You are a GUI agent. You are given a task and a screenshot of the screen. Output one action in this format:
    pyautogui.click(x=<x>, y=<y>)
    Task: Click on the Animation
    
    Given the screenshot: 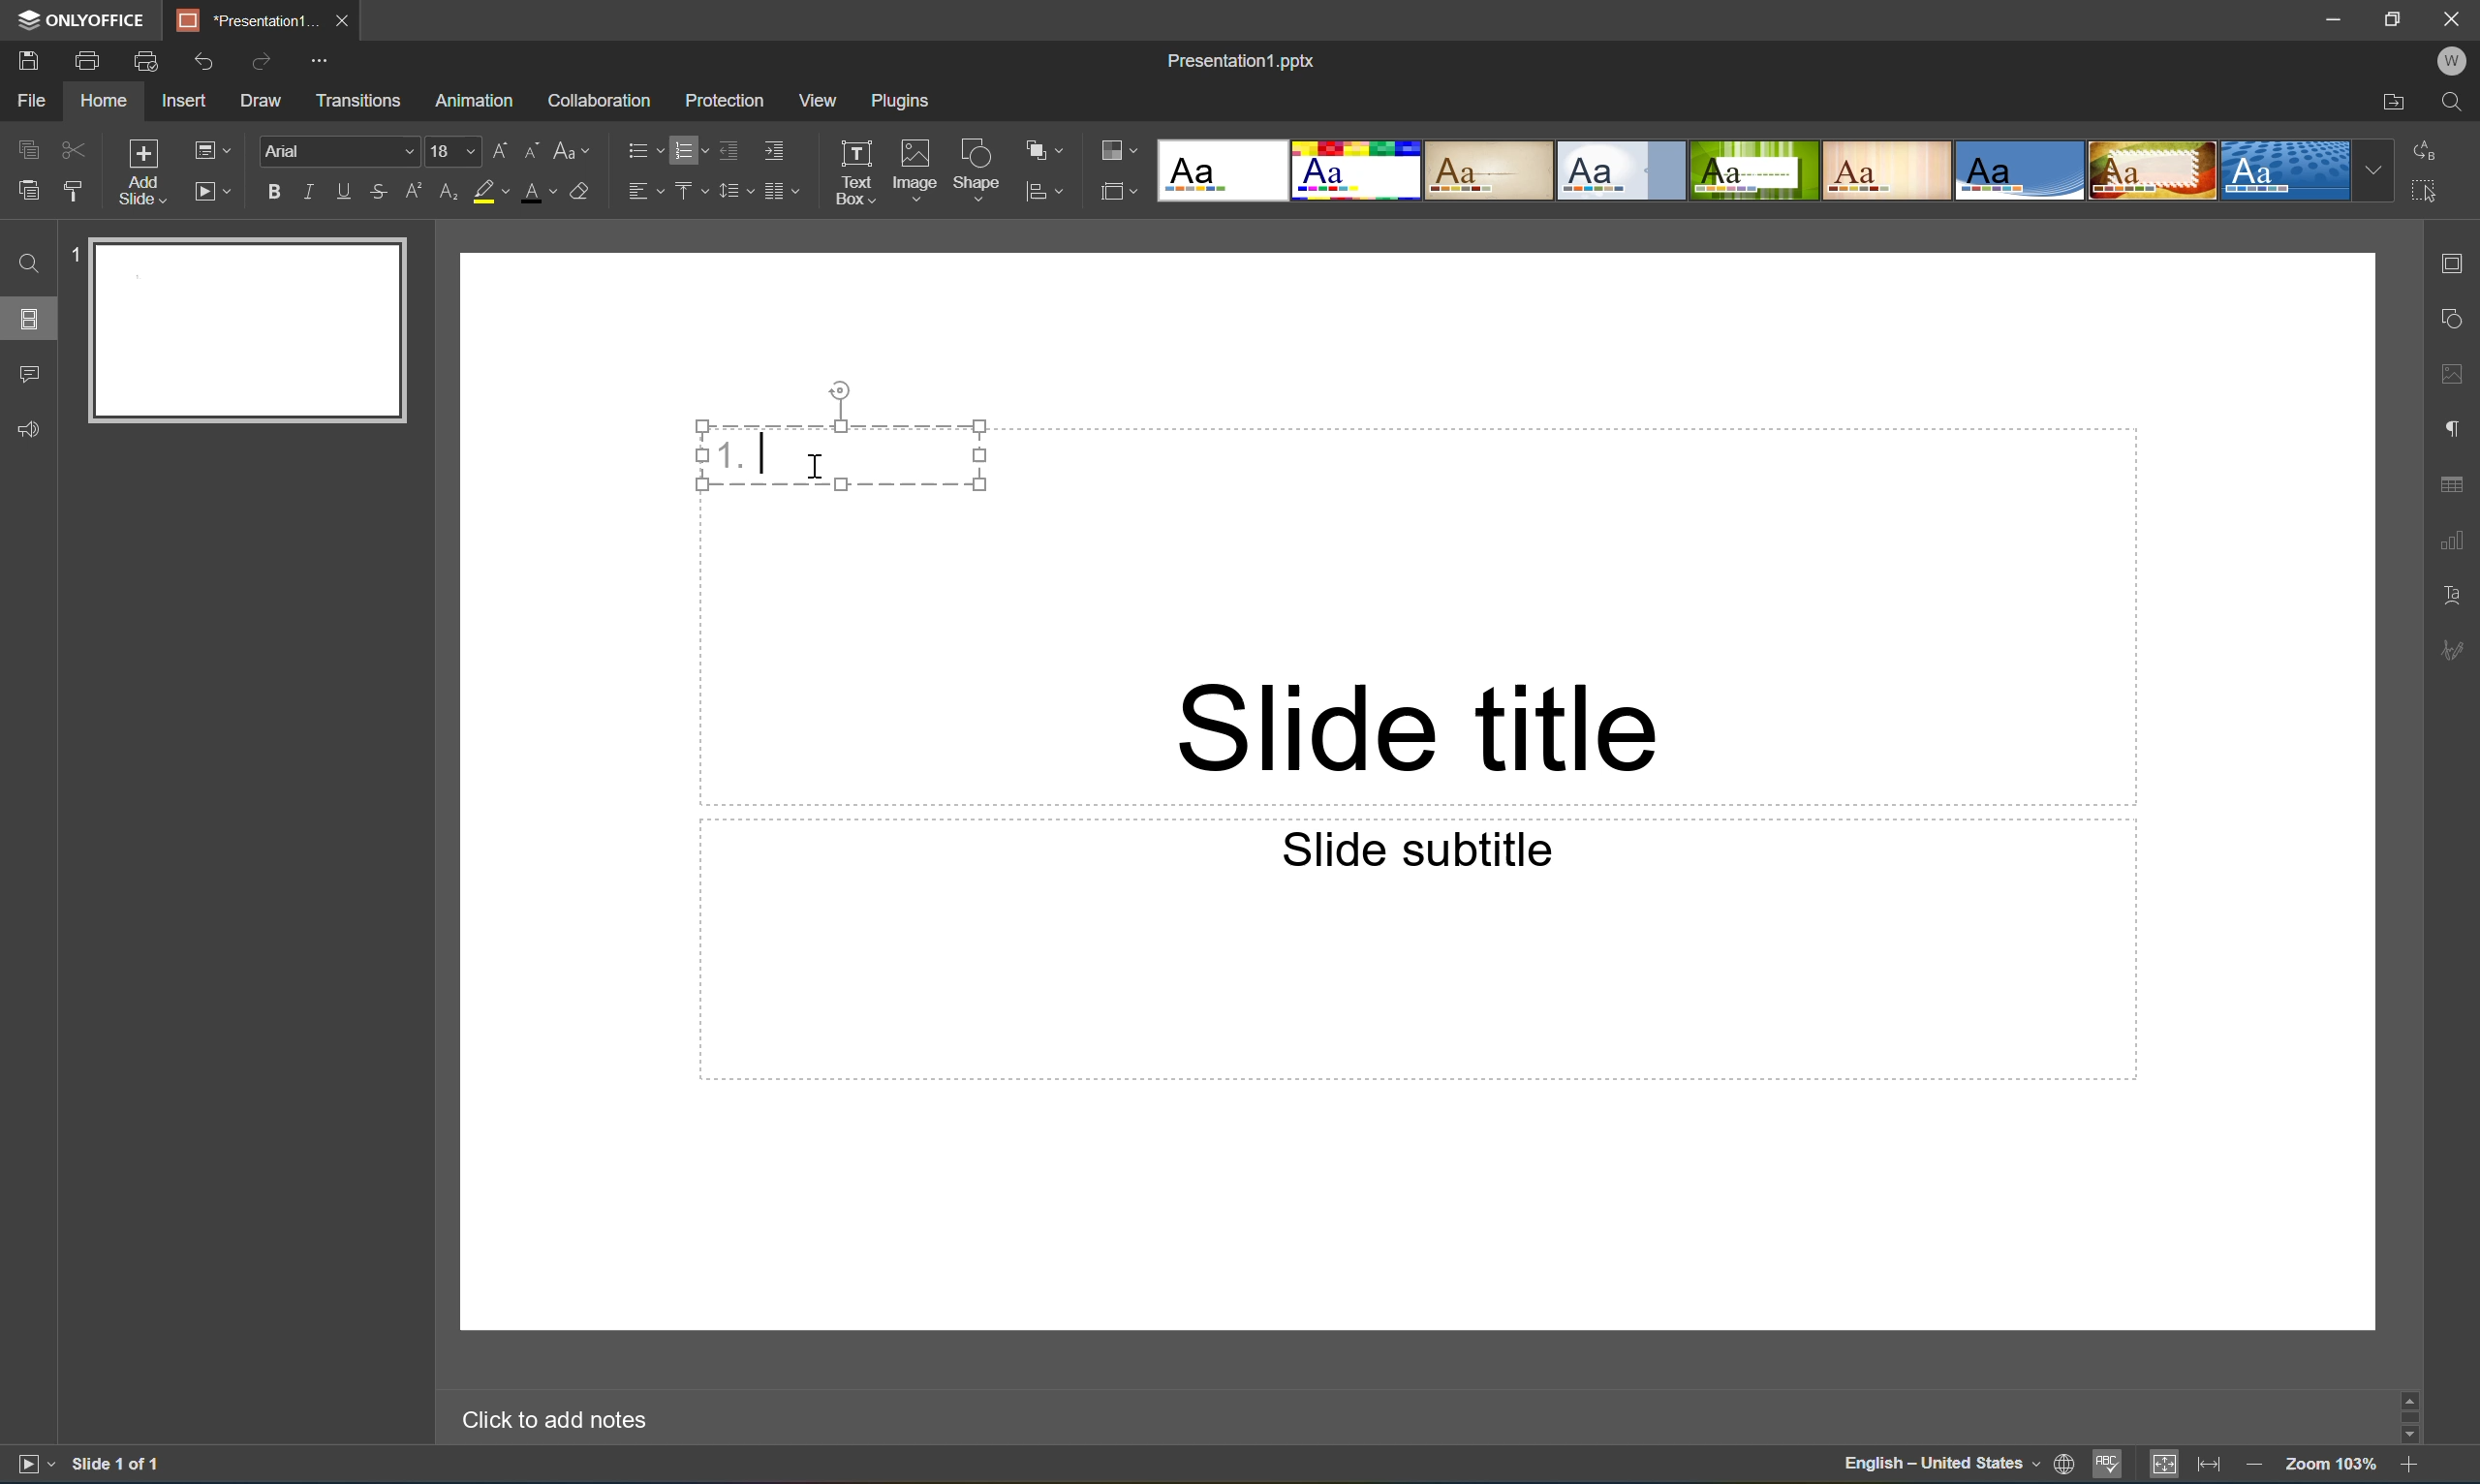 What is the action you would take?
    pyautogui.click(x=472, y=104)
    